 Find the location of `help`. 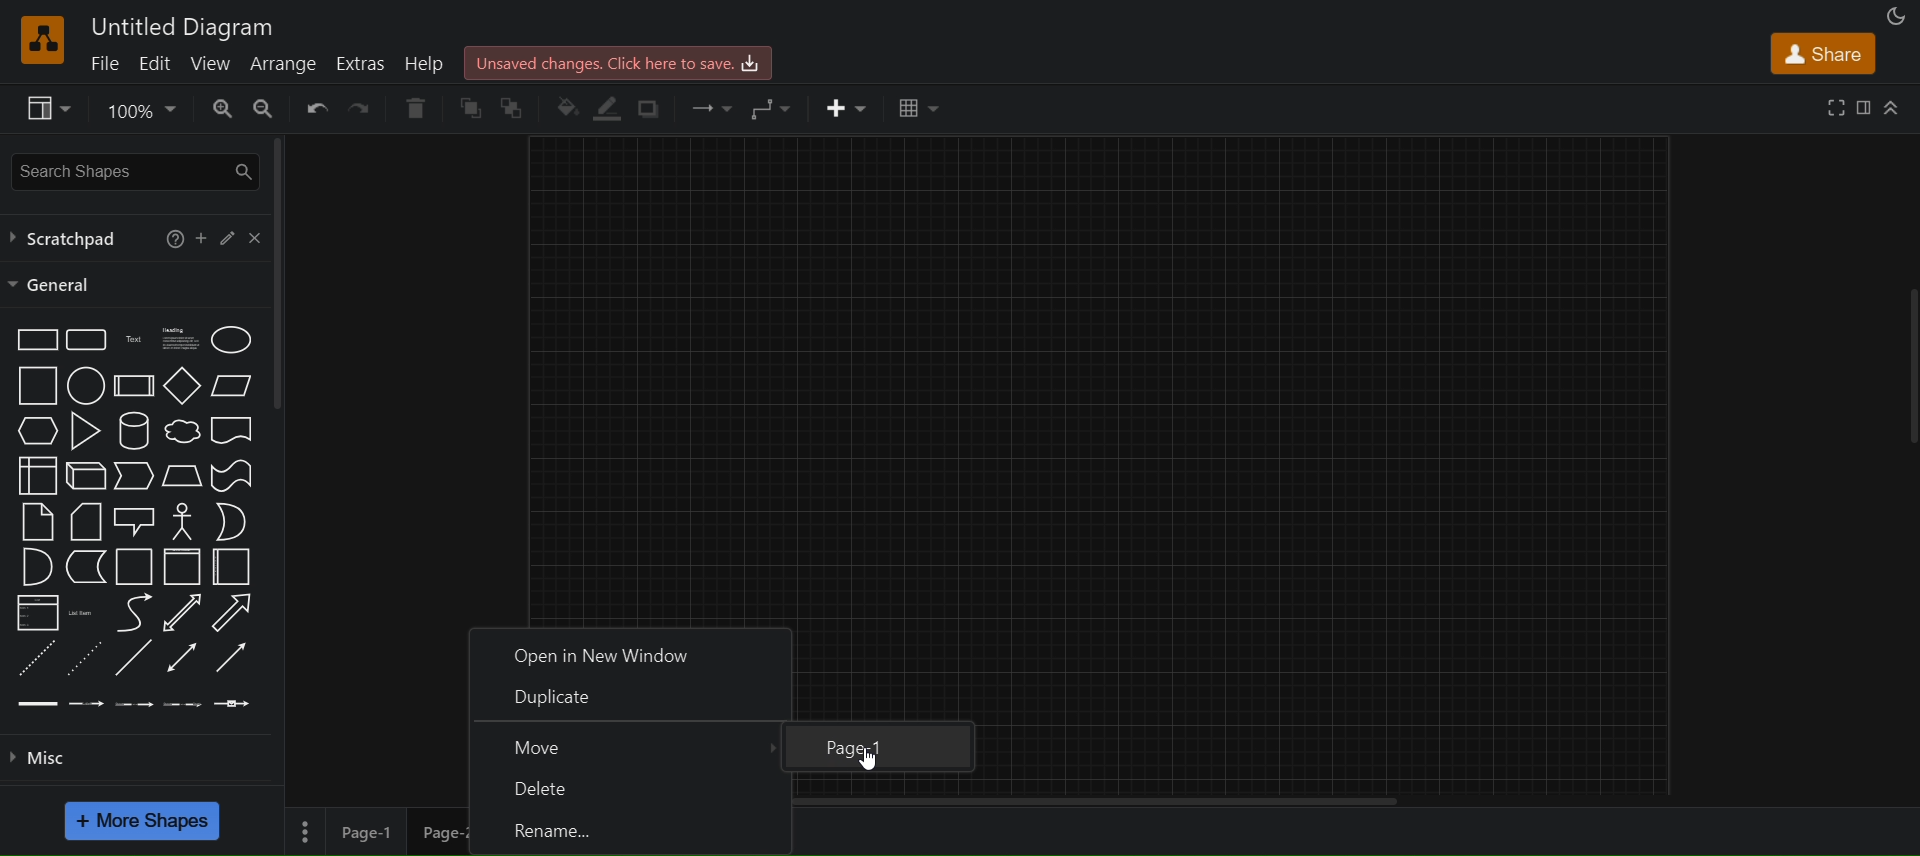

help is located at coordinates (427, 62).